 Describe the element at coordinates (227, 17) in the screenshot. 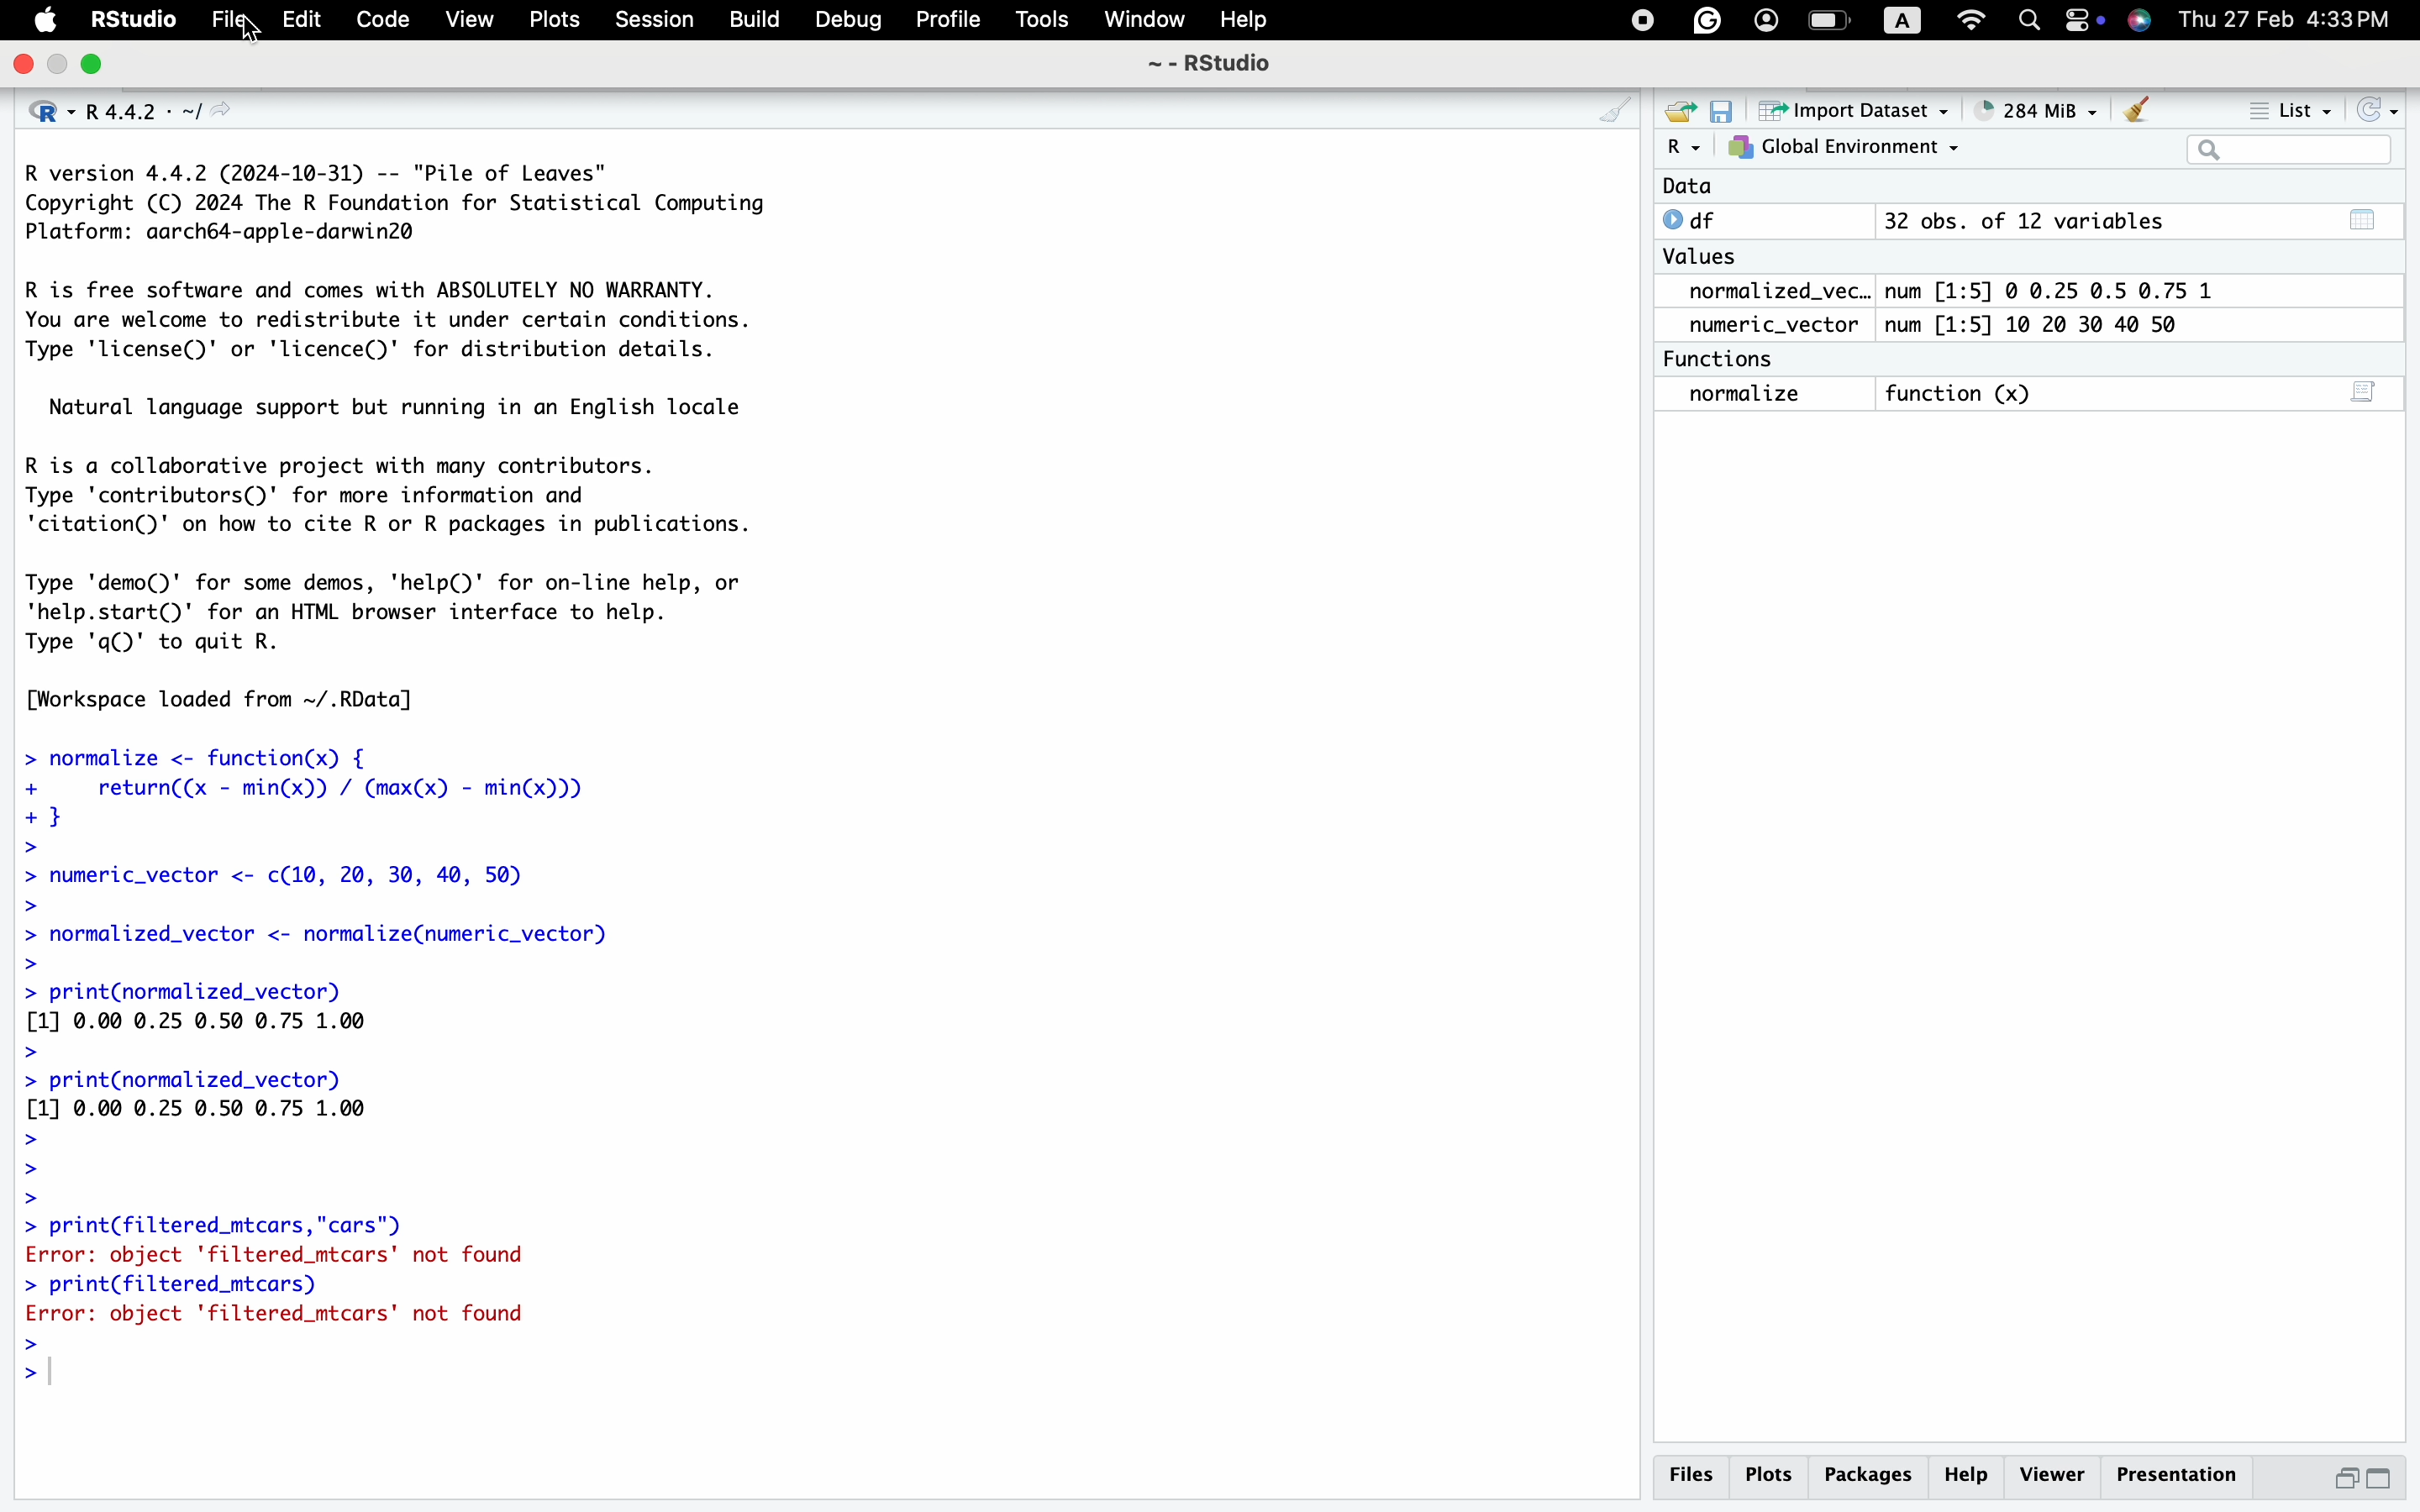

I see `Filen` at that location.